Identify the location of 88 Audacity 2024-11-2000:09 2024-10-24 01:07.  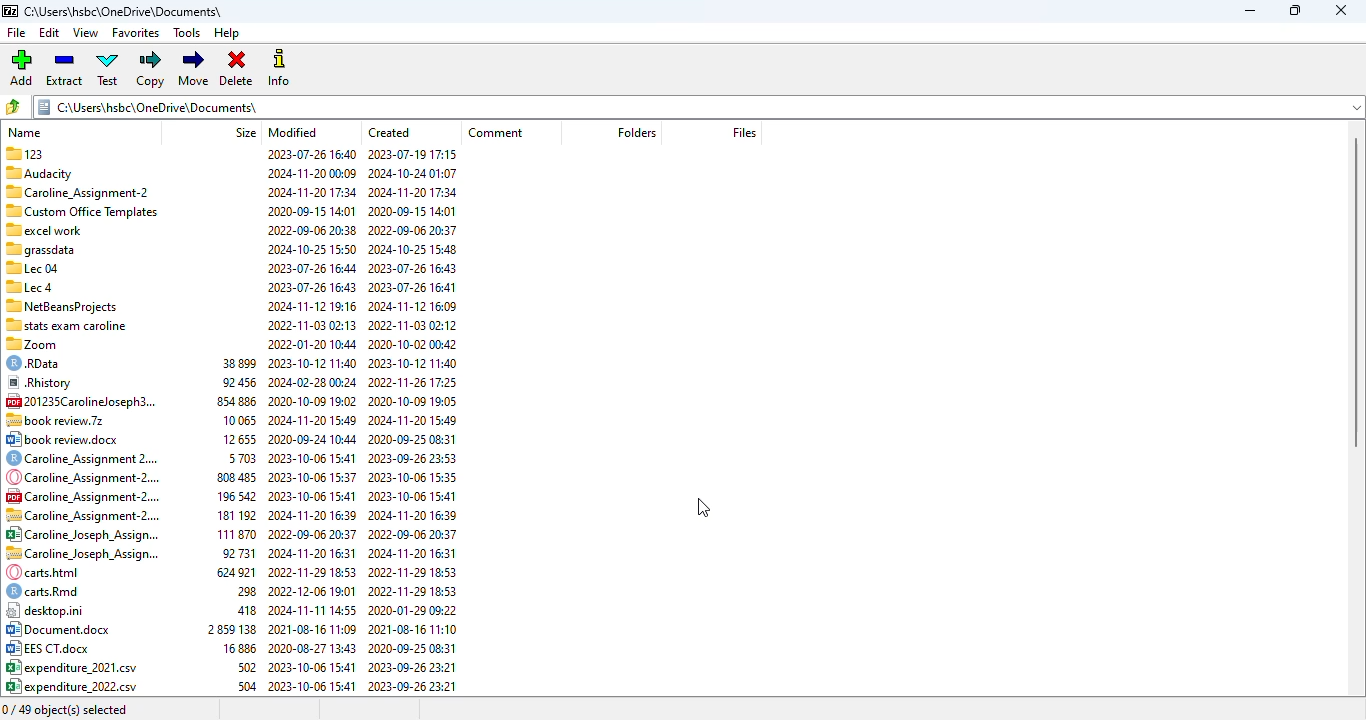
(231, 171).